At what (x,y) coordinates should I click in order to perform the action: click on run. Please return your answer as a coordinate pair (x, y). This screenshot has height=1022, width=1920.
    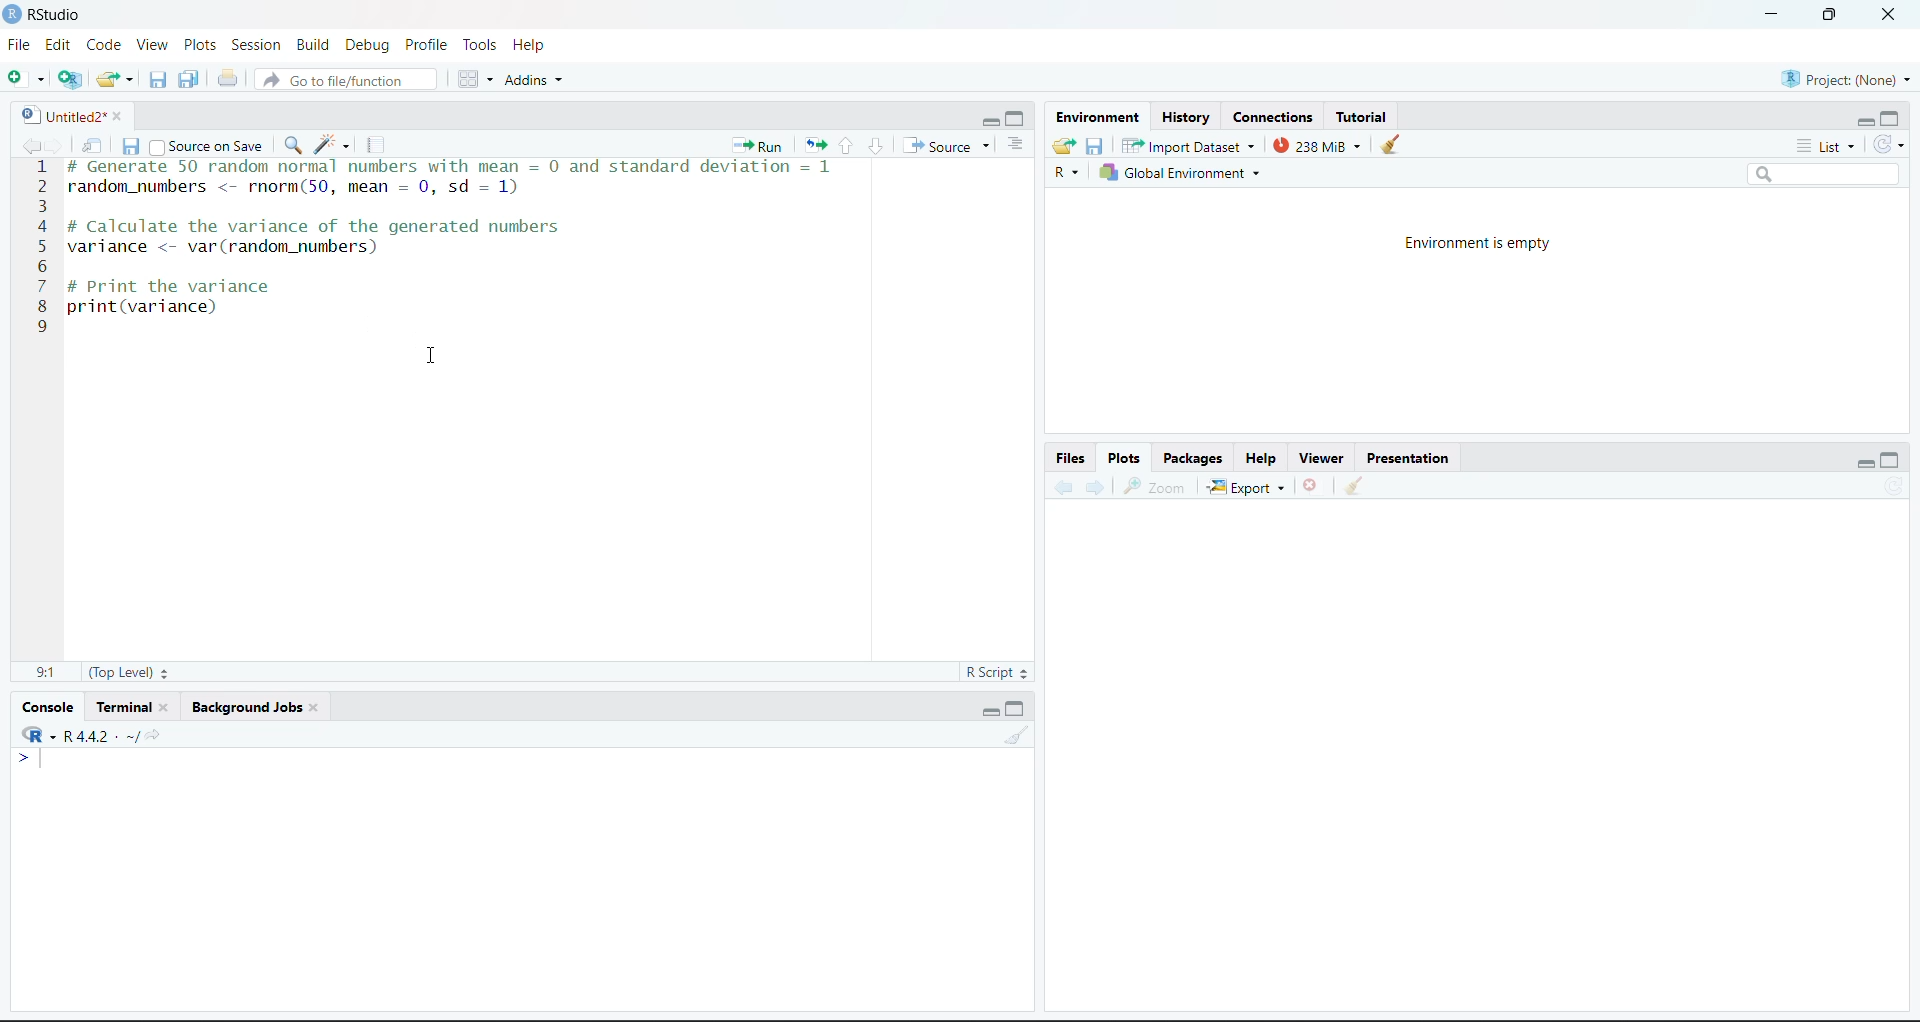
    Looking at the image, I should click on (758, 145).